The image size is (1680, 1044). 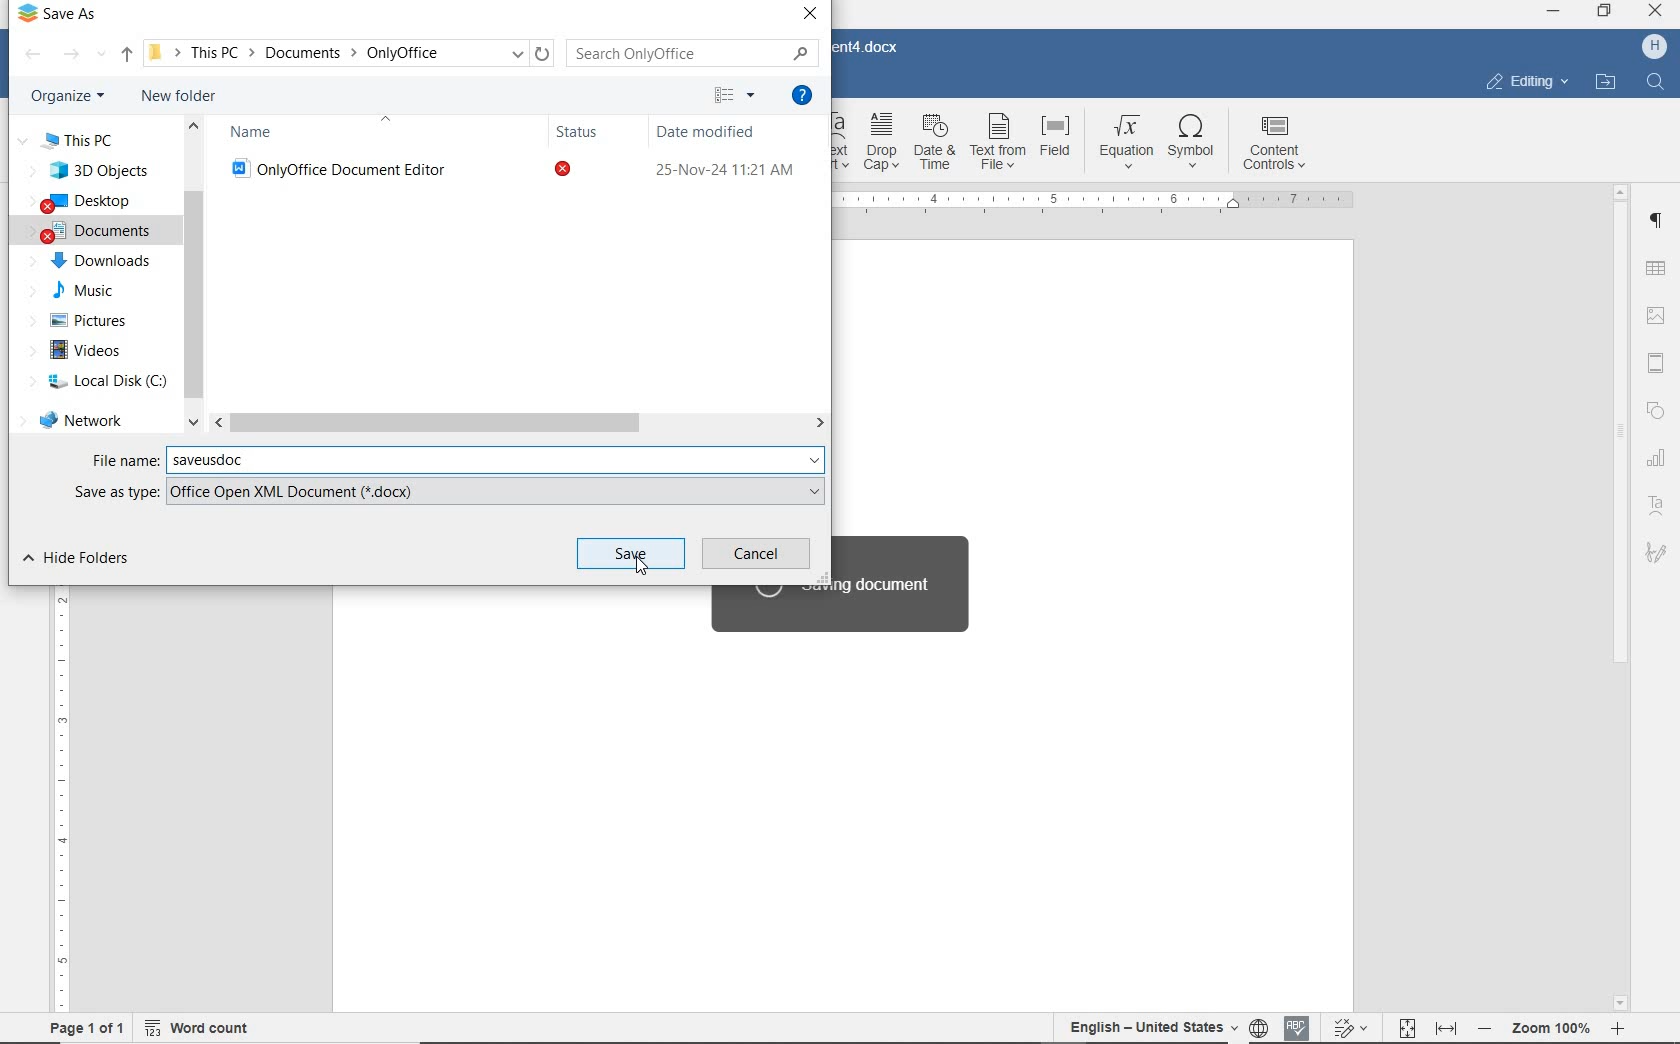 I want to click on - Zoom 100% +, so click(x=1554, y=1028).